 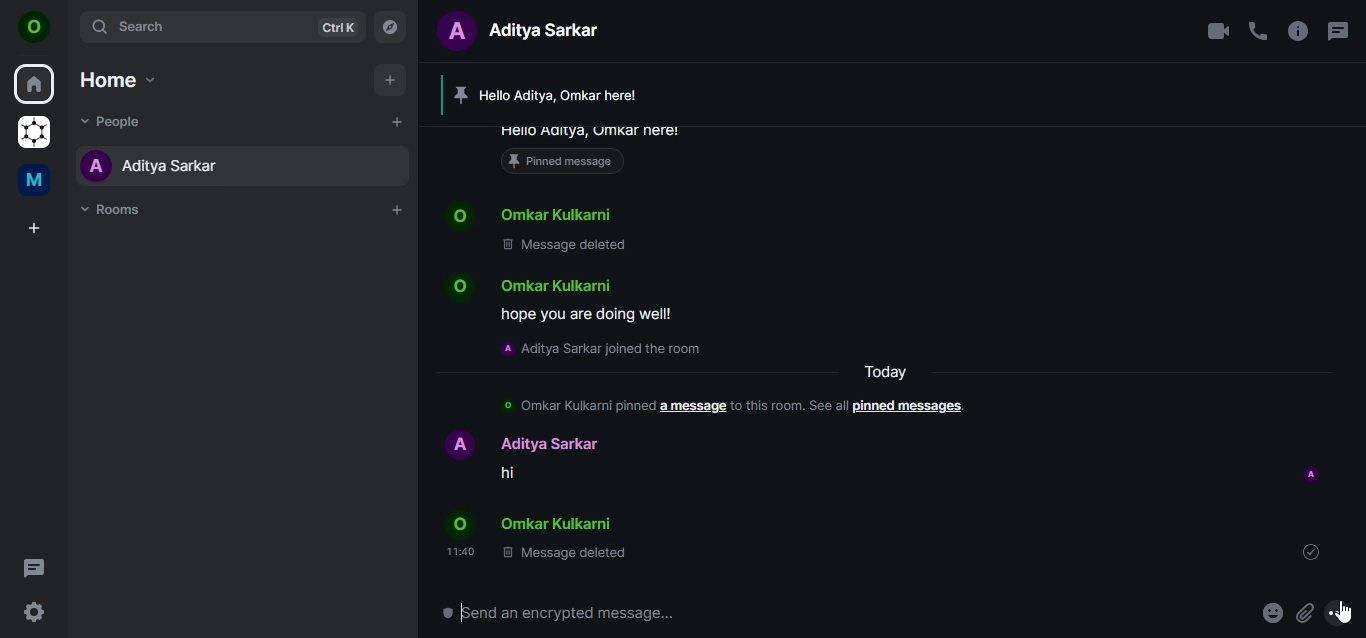 What do you see at coordinates (528, 29) in the screenshot?
I see `aditya sarkar` at bounding box center [528, 29].